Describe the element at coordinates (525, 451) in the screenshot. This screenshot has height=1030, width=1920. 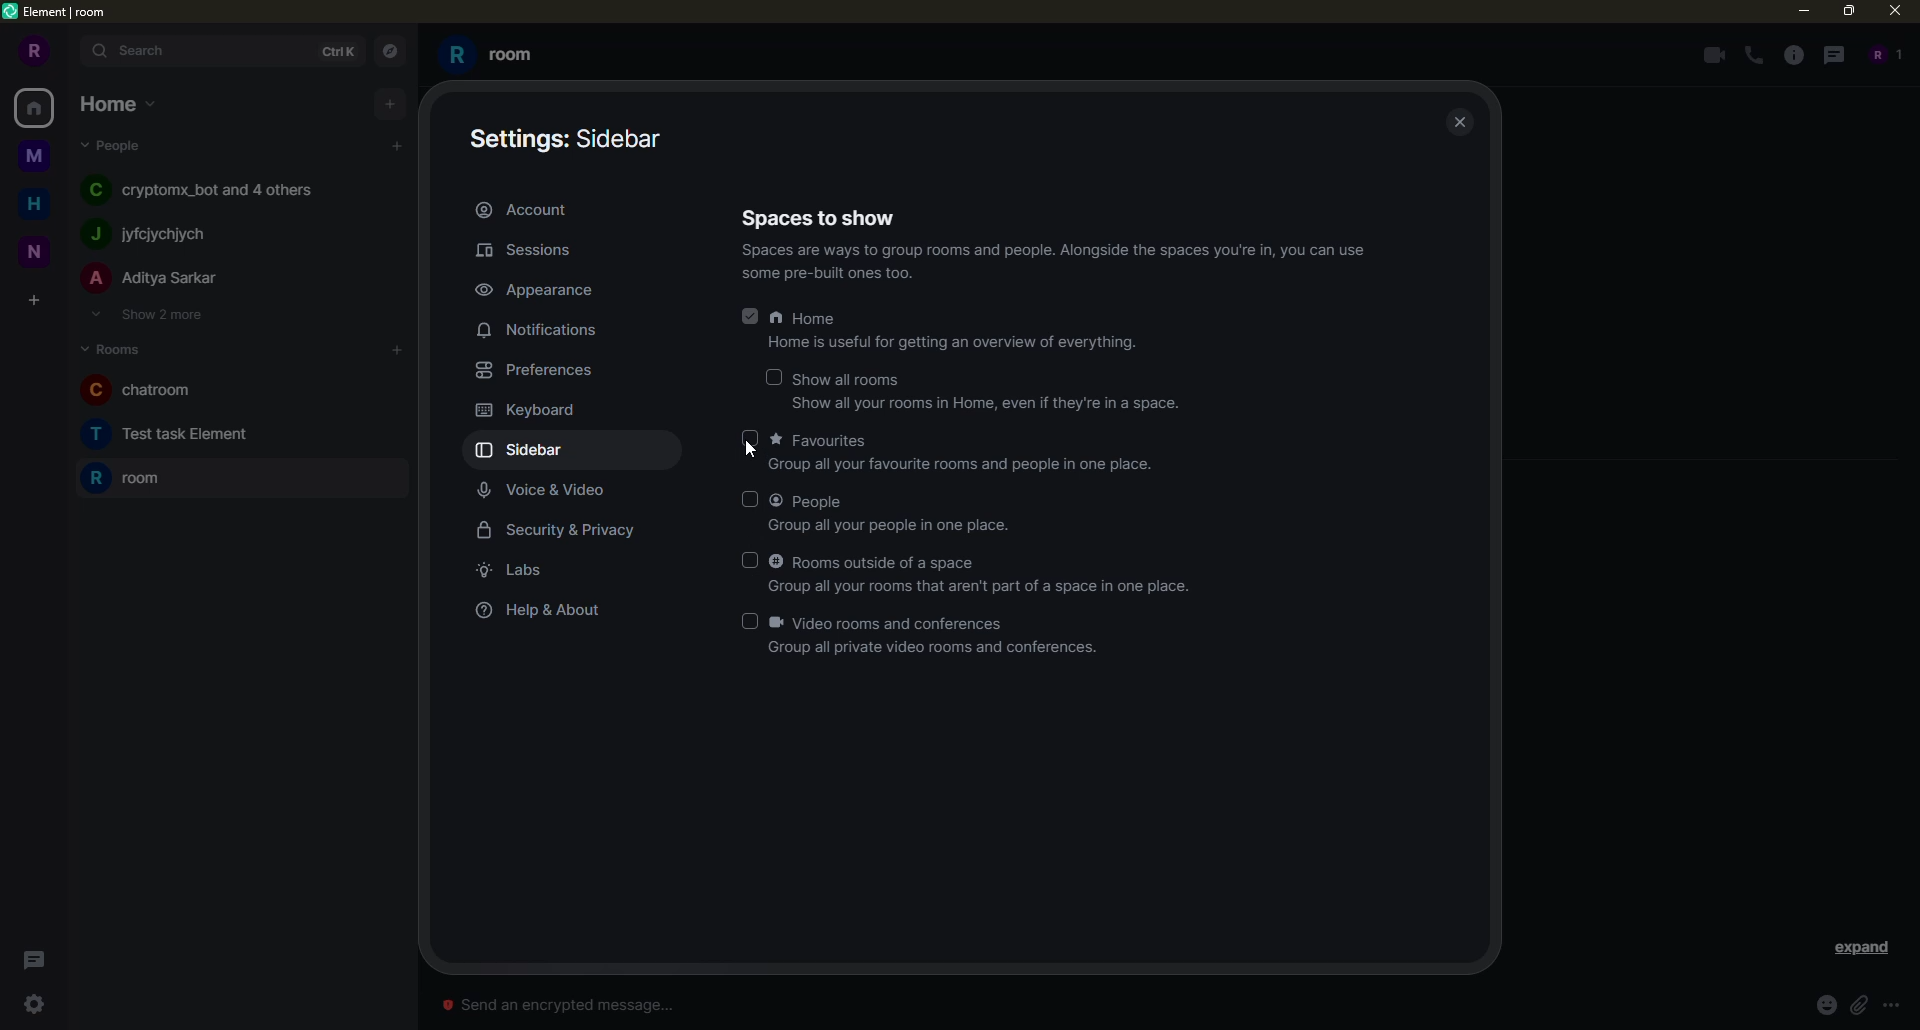
I see `sidebar` at that location.